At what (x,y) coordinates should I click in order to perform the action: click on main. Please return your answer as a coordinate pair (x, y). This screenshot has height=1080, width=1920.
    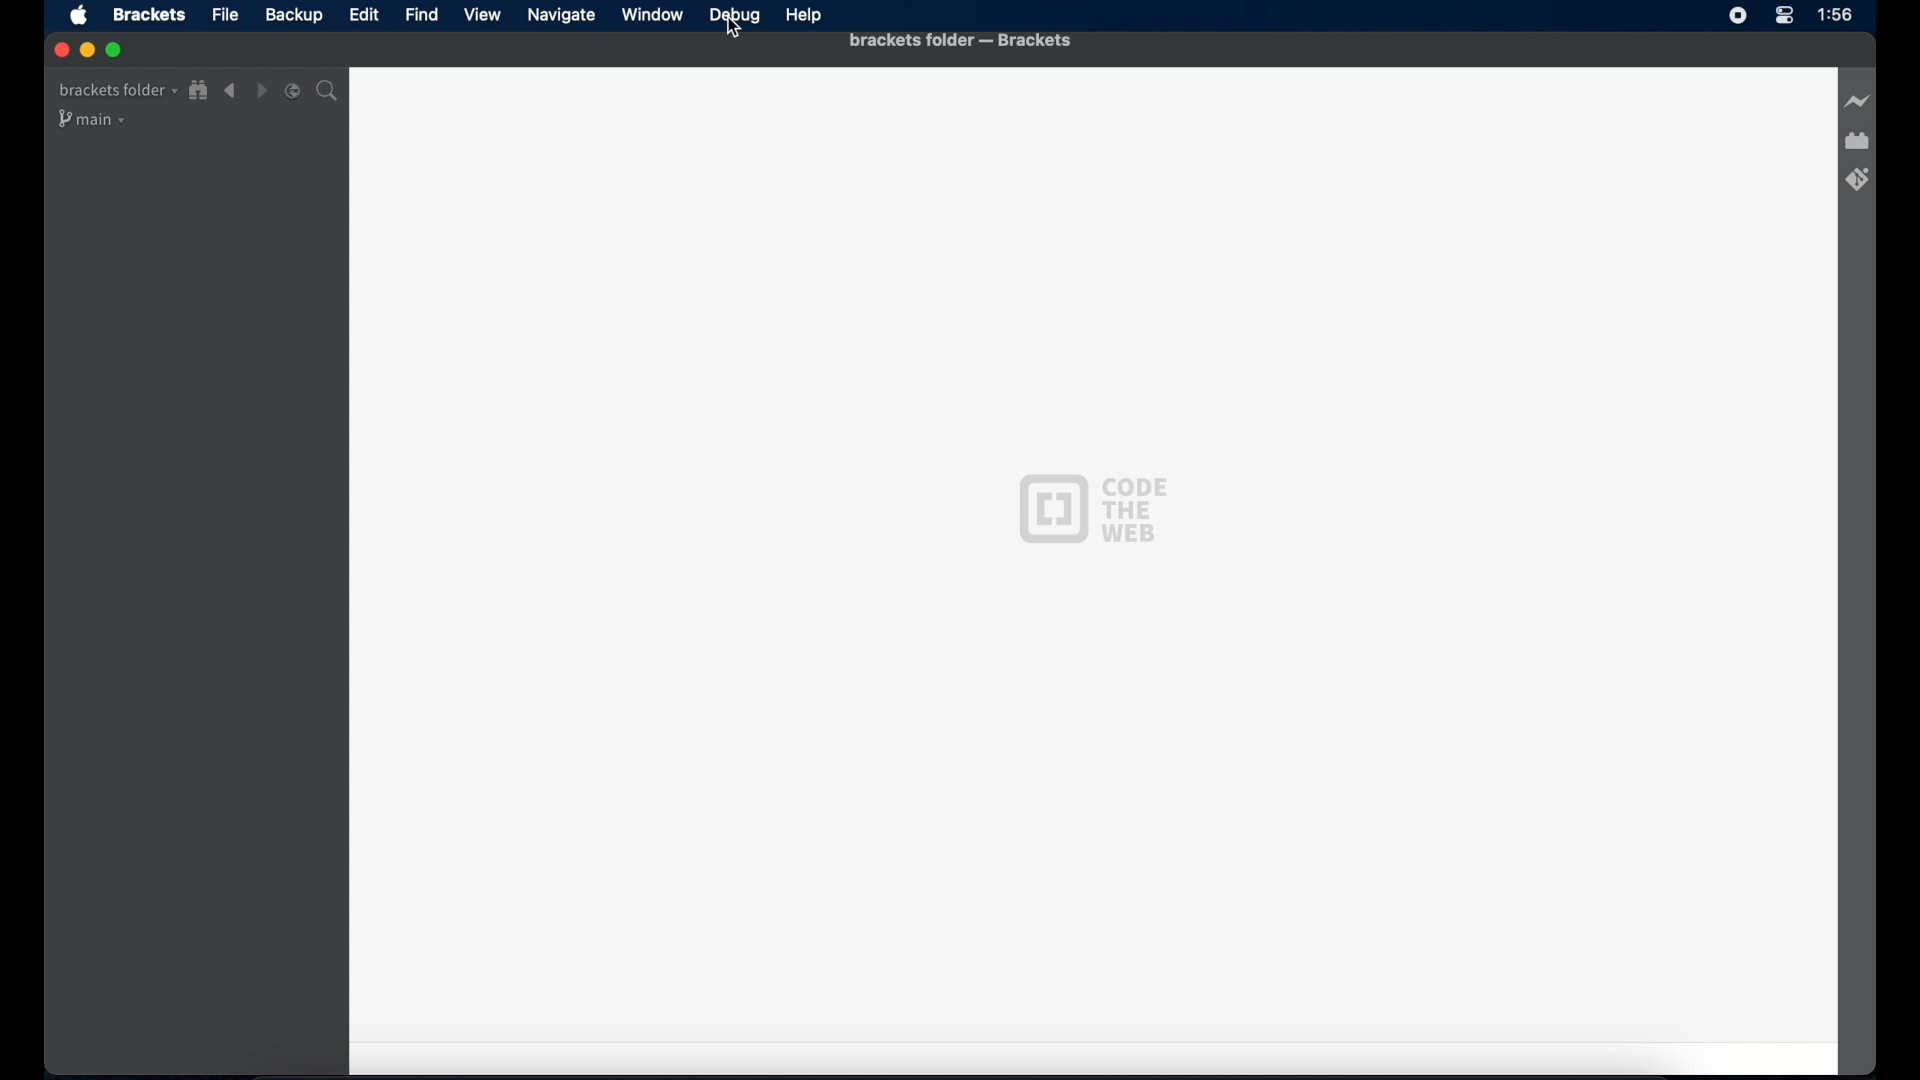
    Looking at the image, I should click on (93, 120).